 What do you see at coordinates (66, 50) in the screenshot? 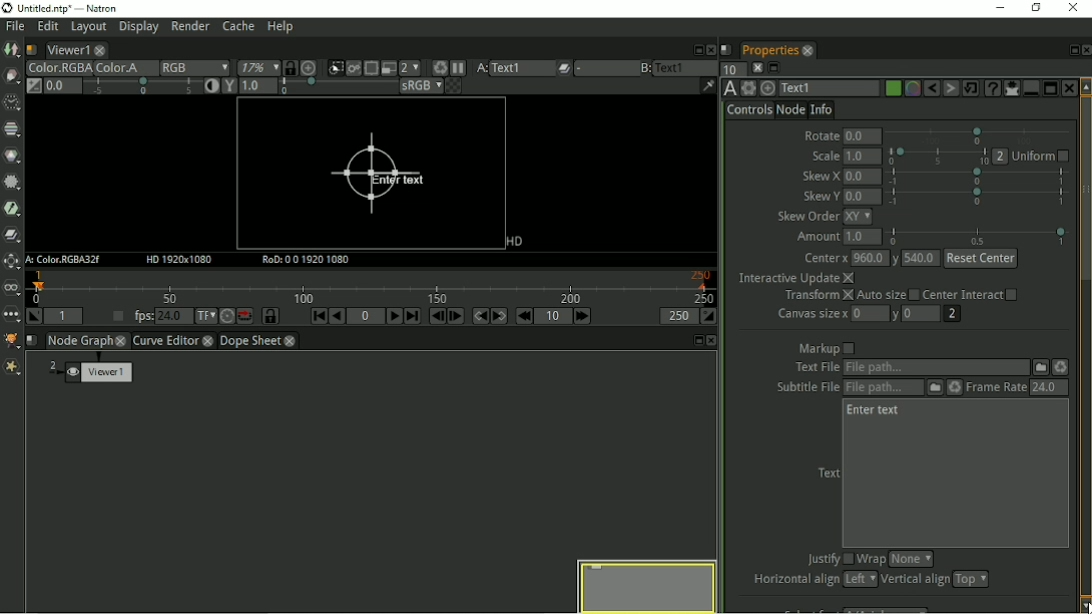
I see `Viewer1` at bounding box center [66, 50].